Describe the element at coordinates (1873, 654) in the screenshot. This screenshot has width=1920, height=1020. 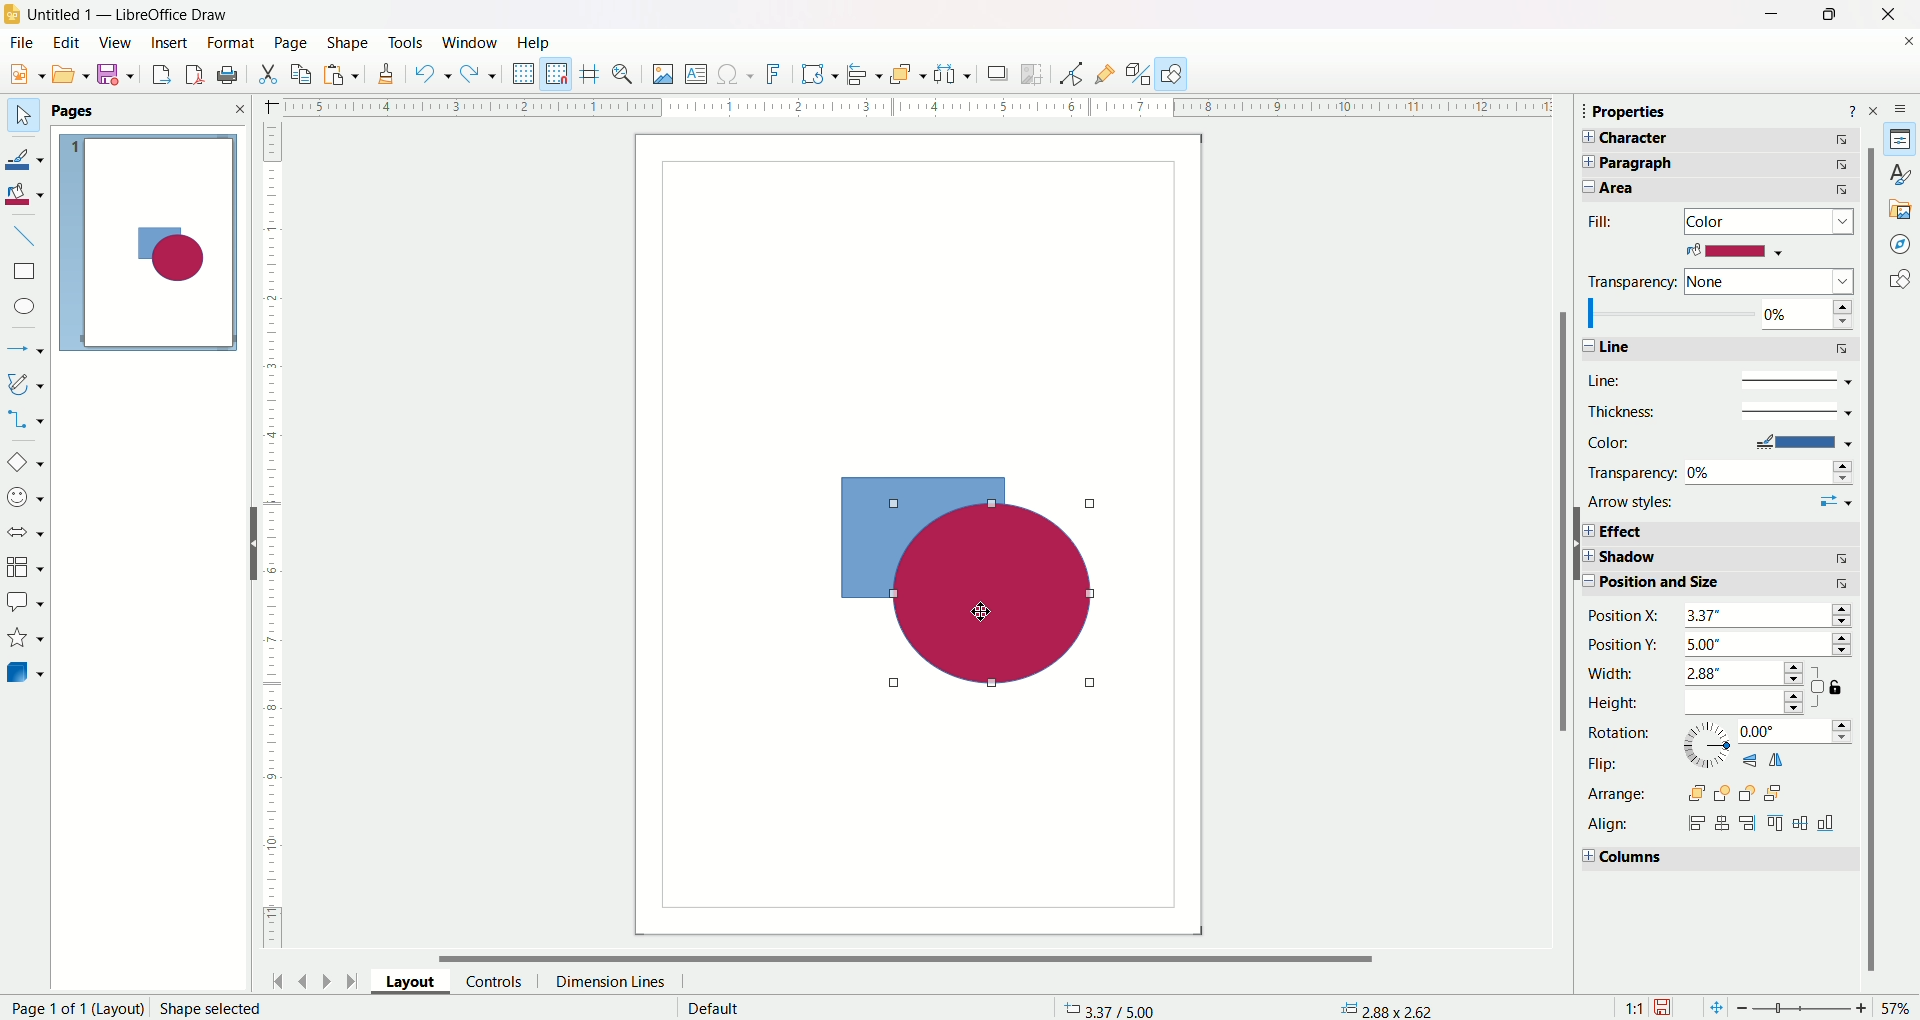
I see `vertical scroll bar` at that location.